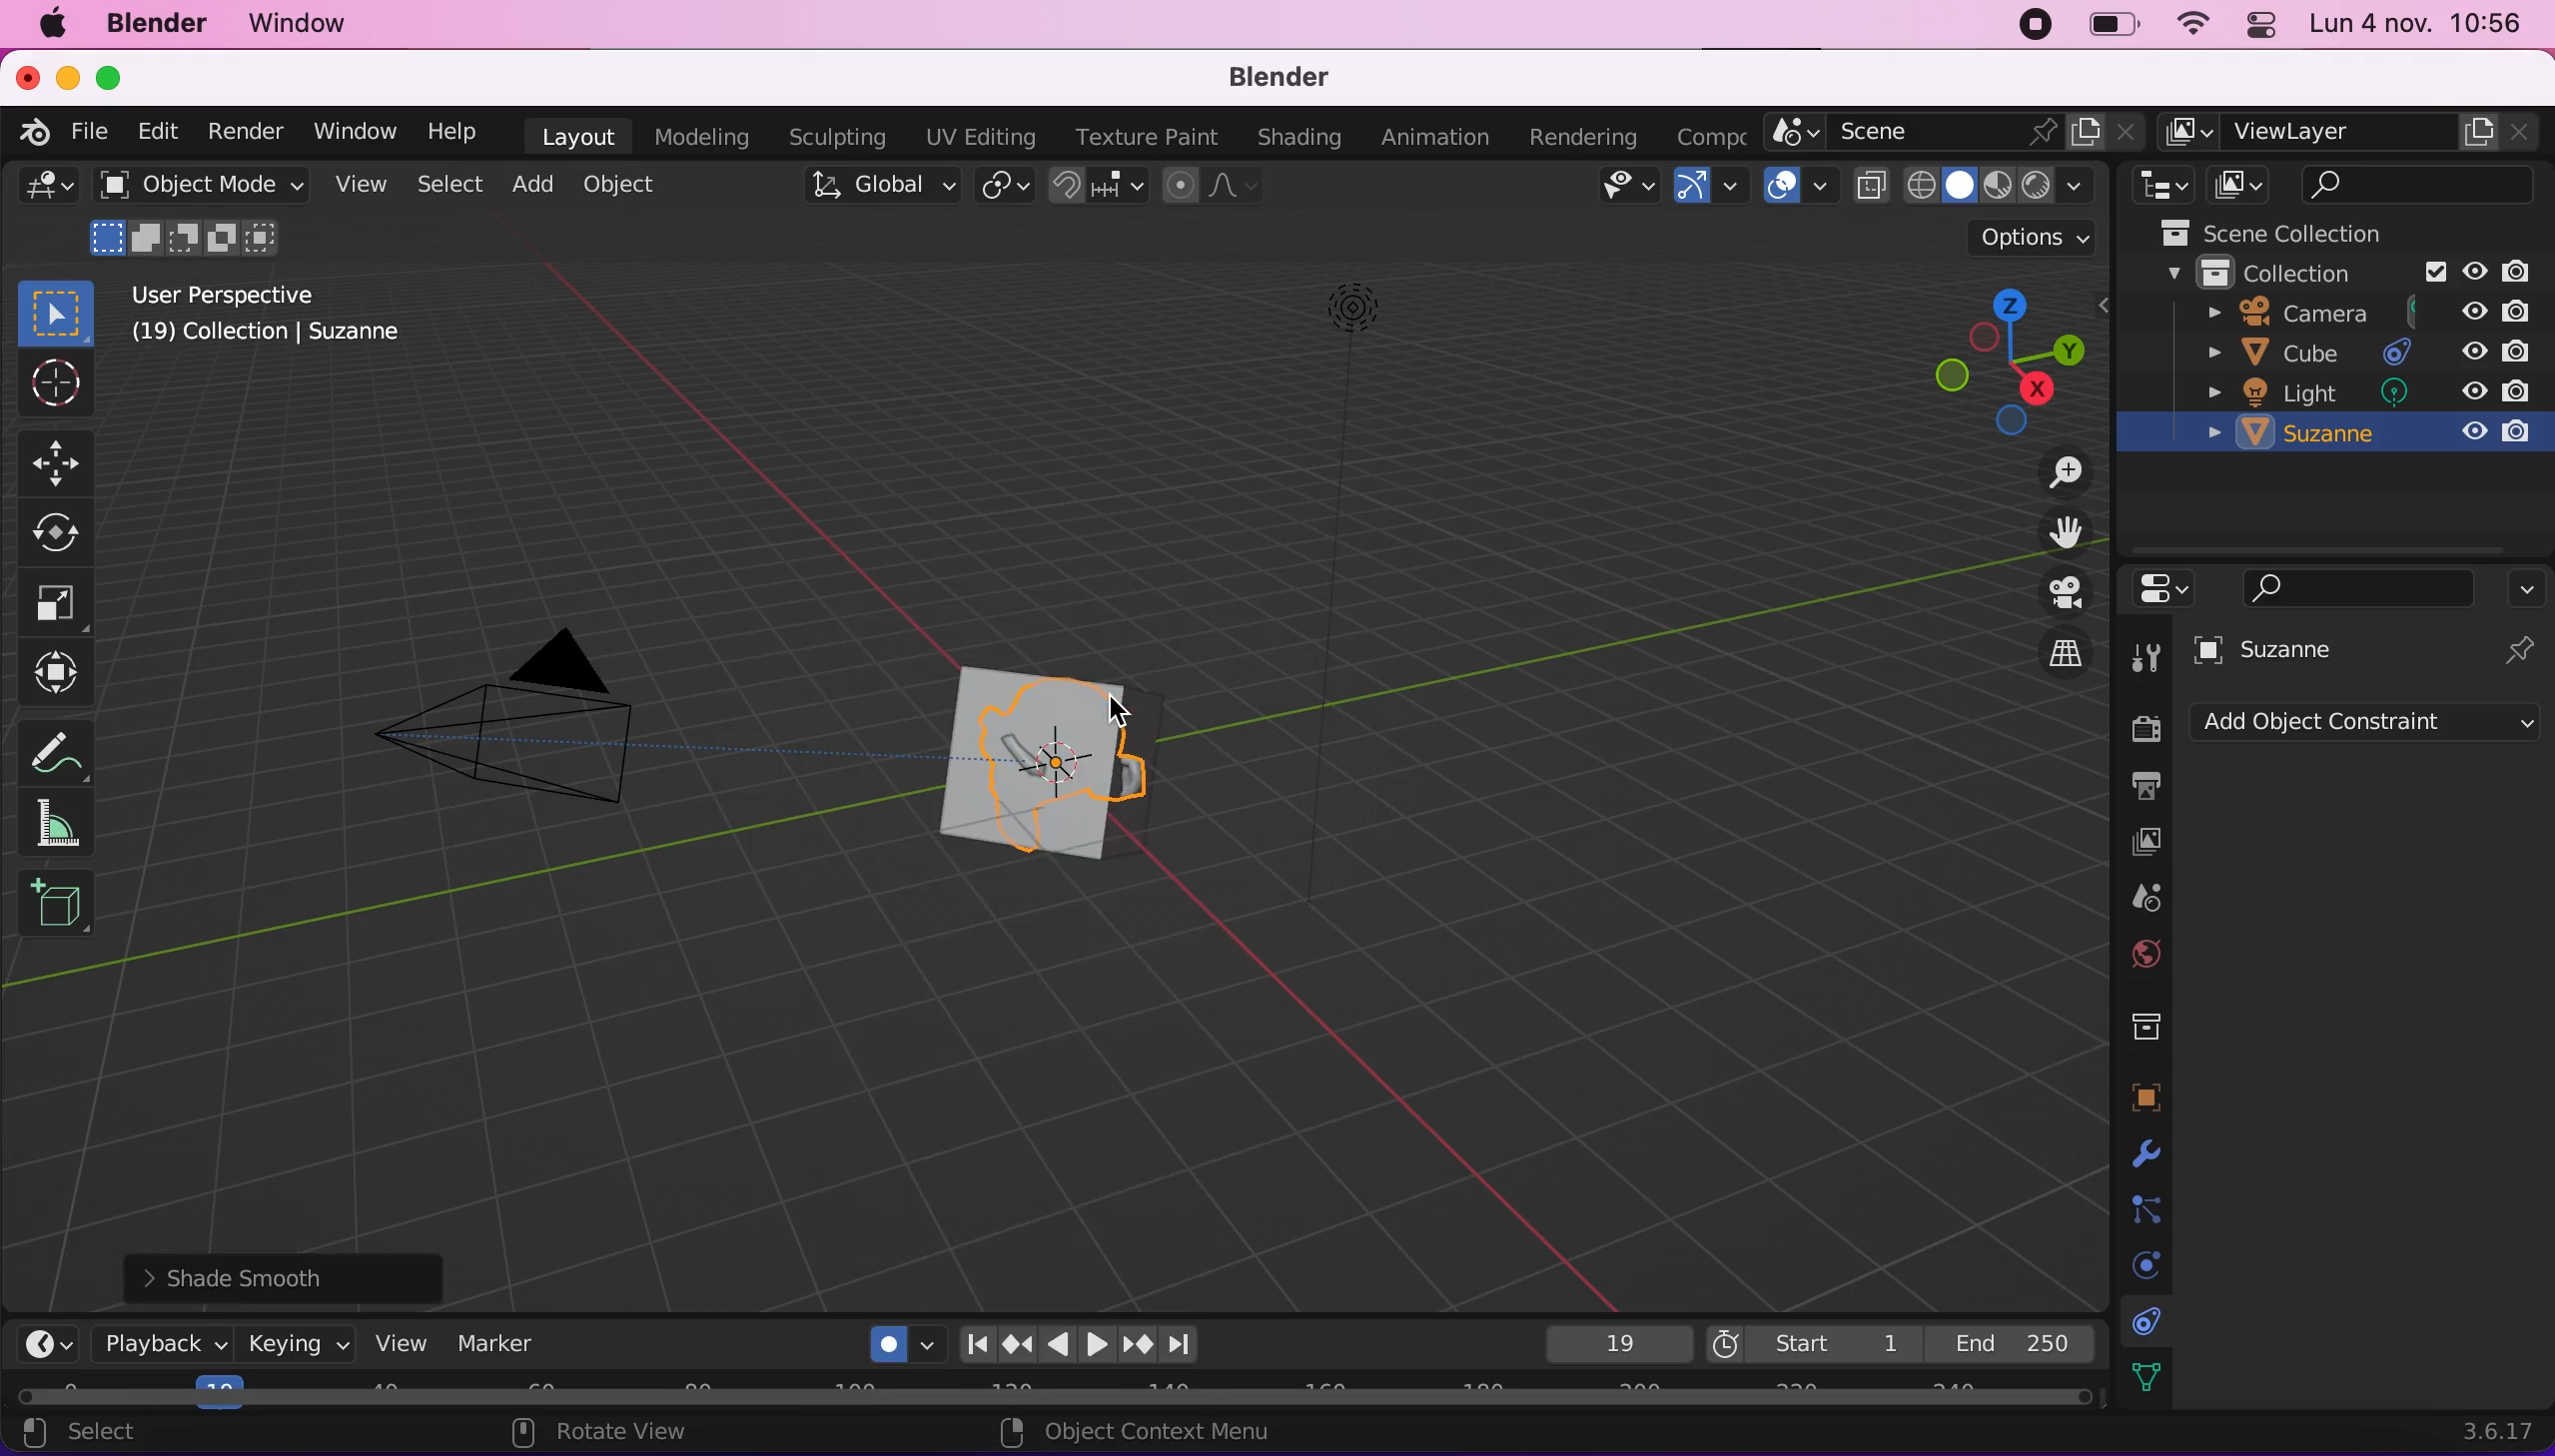 Image resolution: width=2555 pixels, height=1456 pixels. Describe the element at coordinates (2146, 1374) in the screenshot. I see `data` at that location.